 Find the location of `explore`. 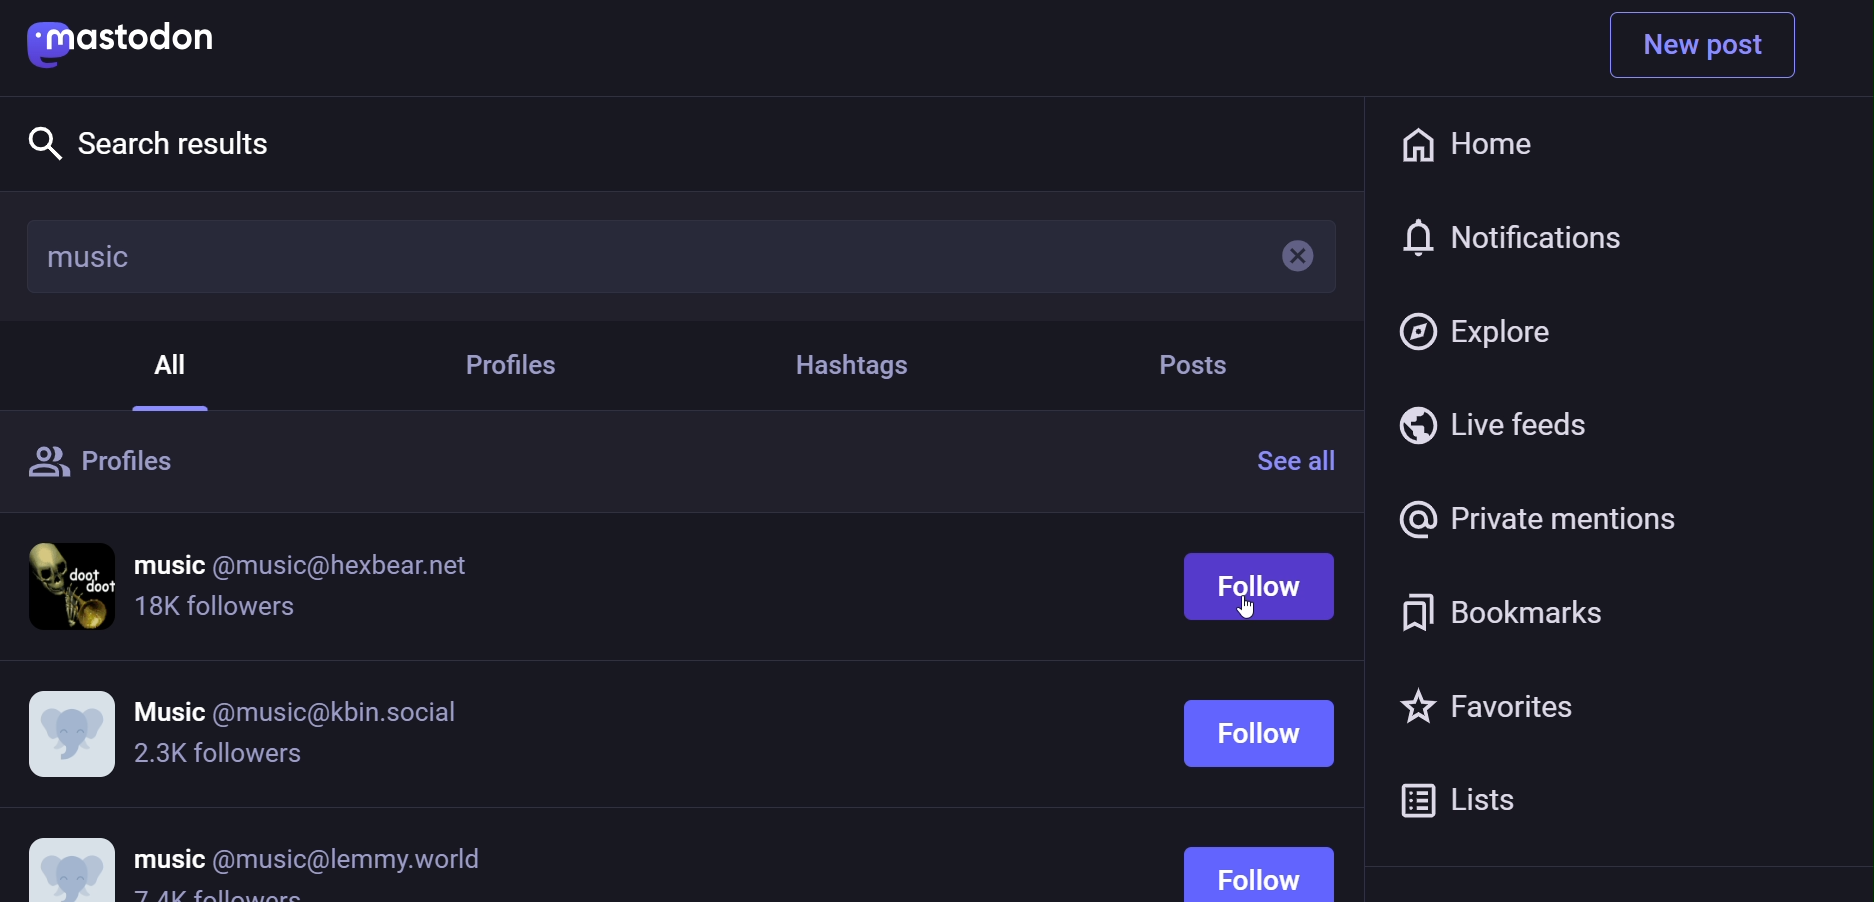

explore is located at coordinates (1479, 329).